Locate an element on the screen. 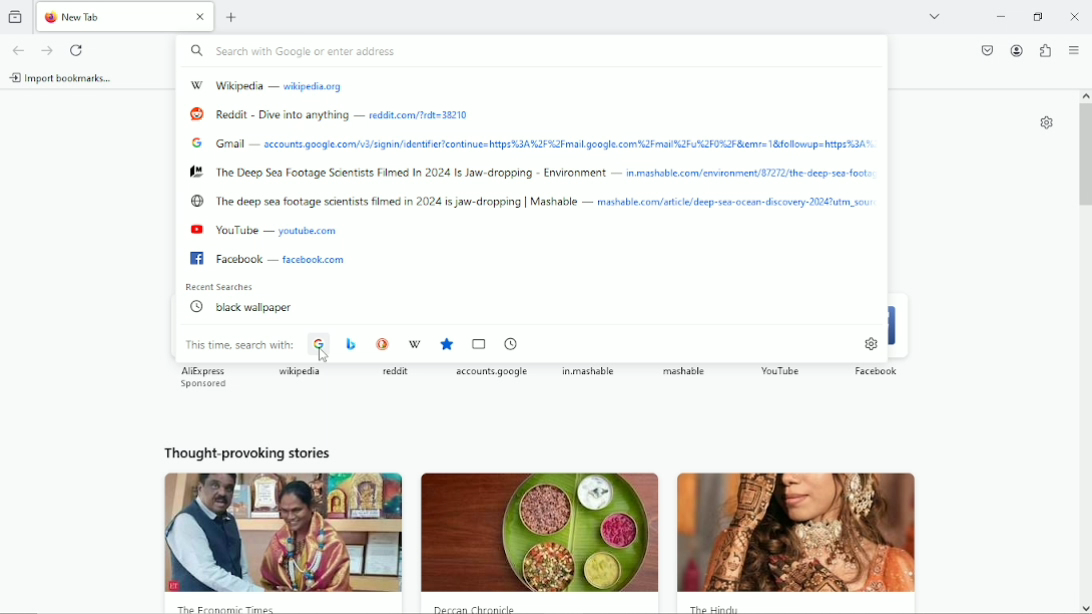  tabs is located at coordinates (479, 343).